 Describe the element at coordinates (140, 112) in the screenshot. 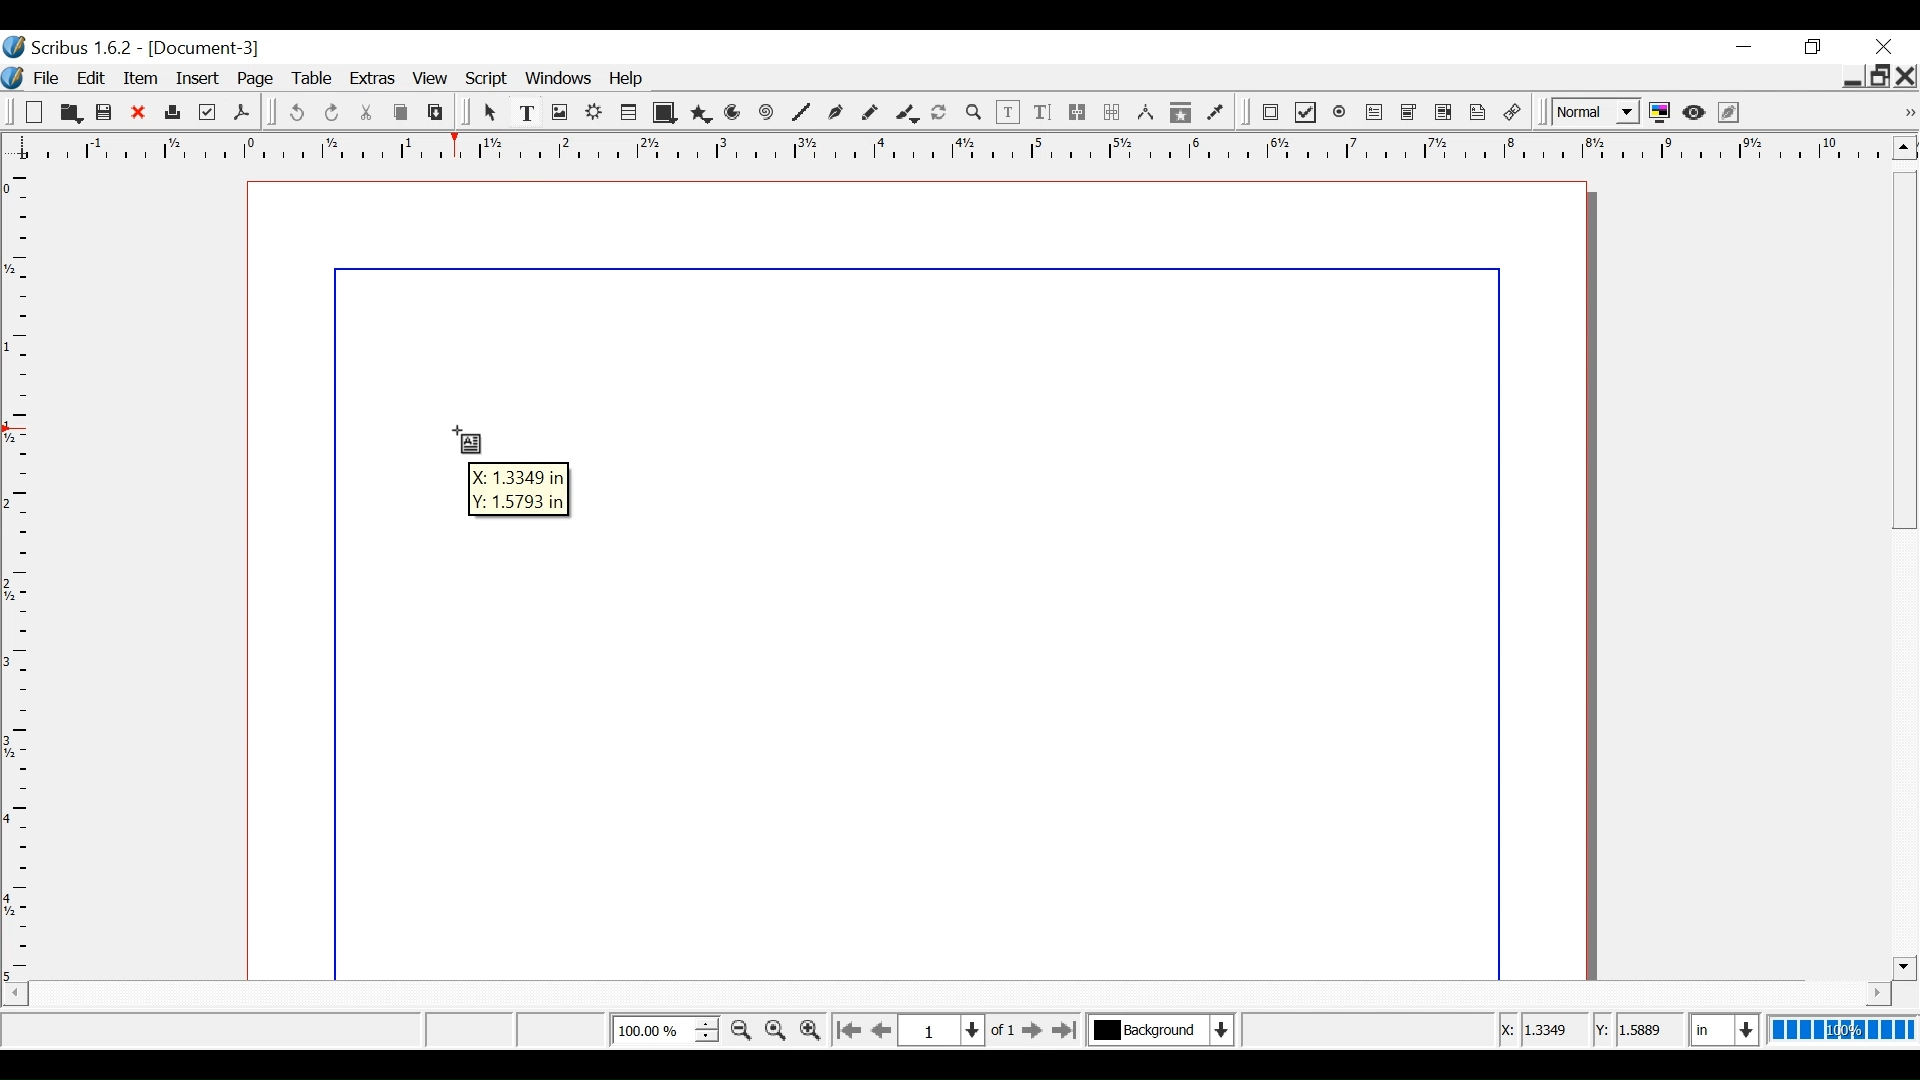

I see `Close` at that location.